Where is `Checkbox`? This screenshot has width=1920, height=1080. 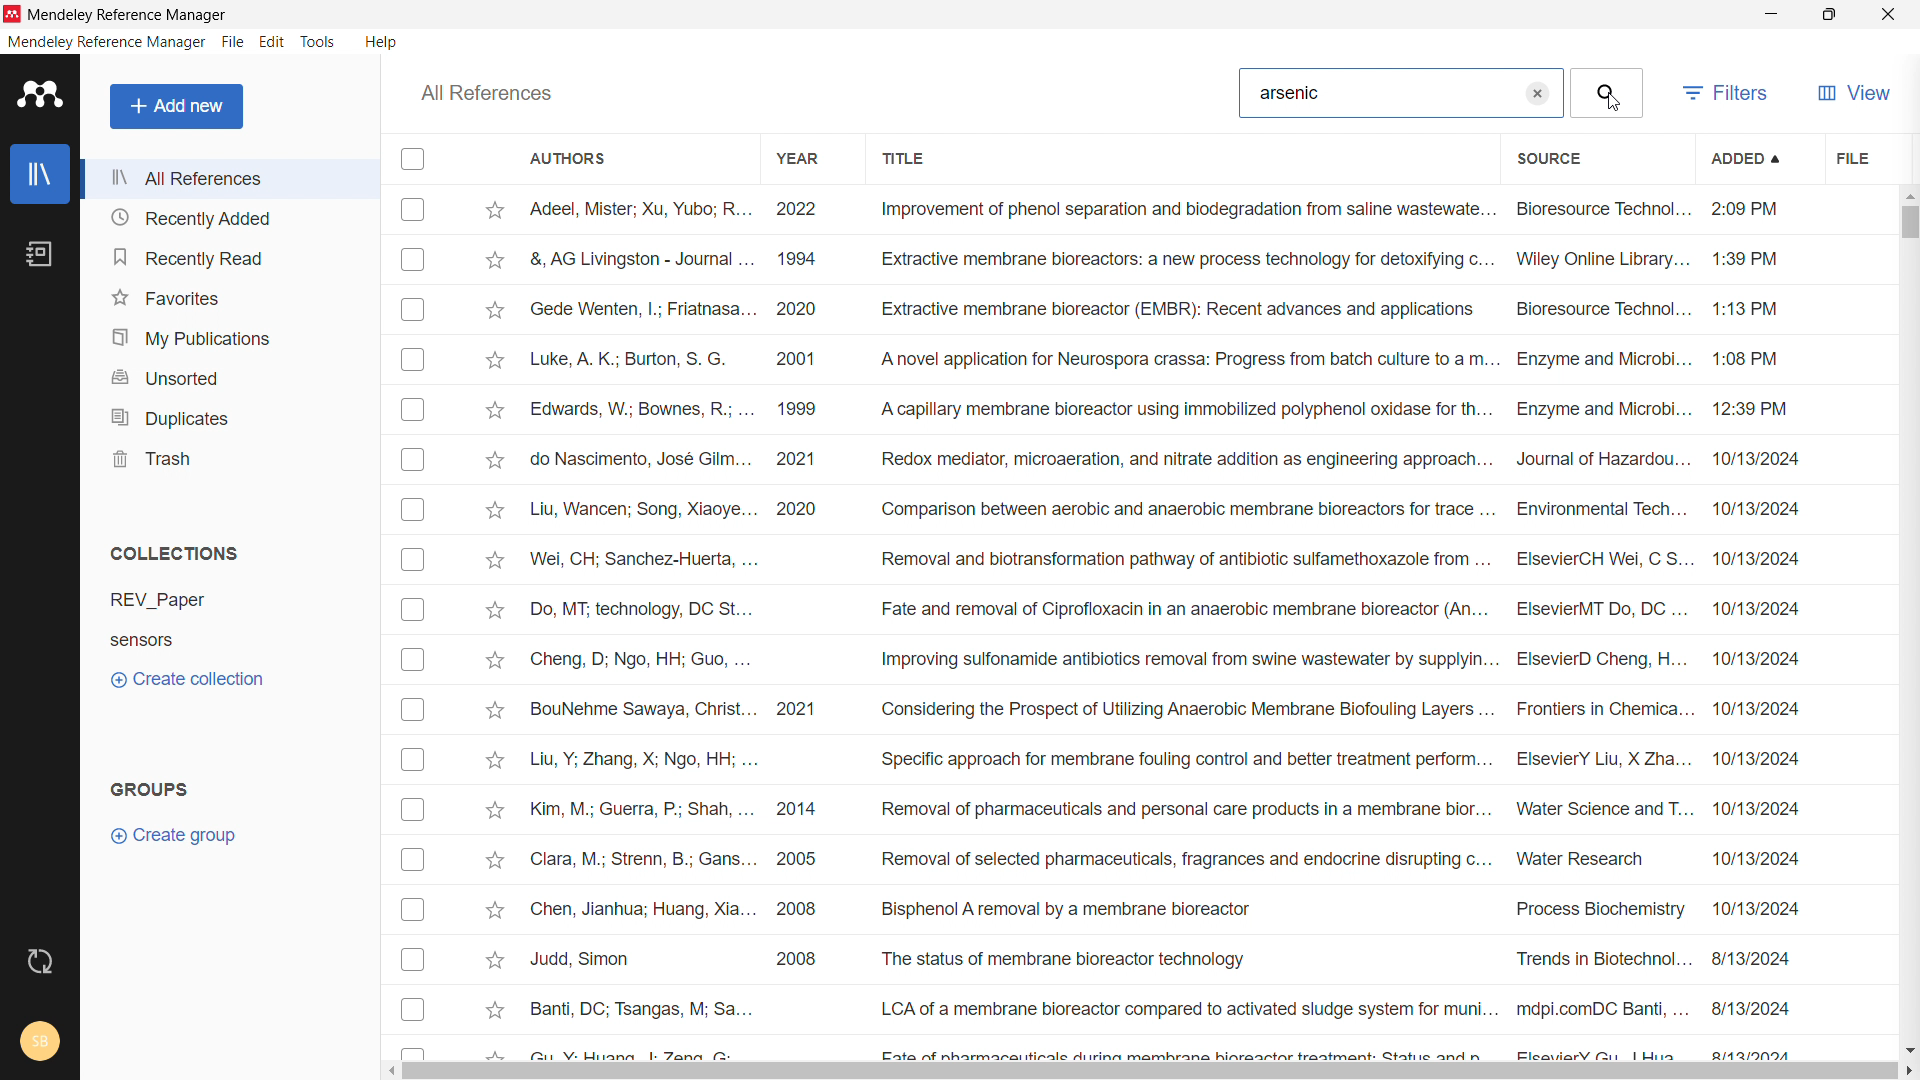
Checkbox is located at coordinates (414, 260).